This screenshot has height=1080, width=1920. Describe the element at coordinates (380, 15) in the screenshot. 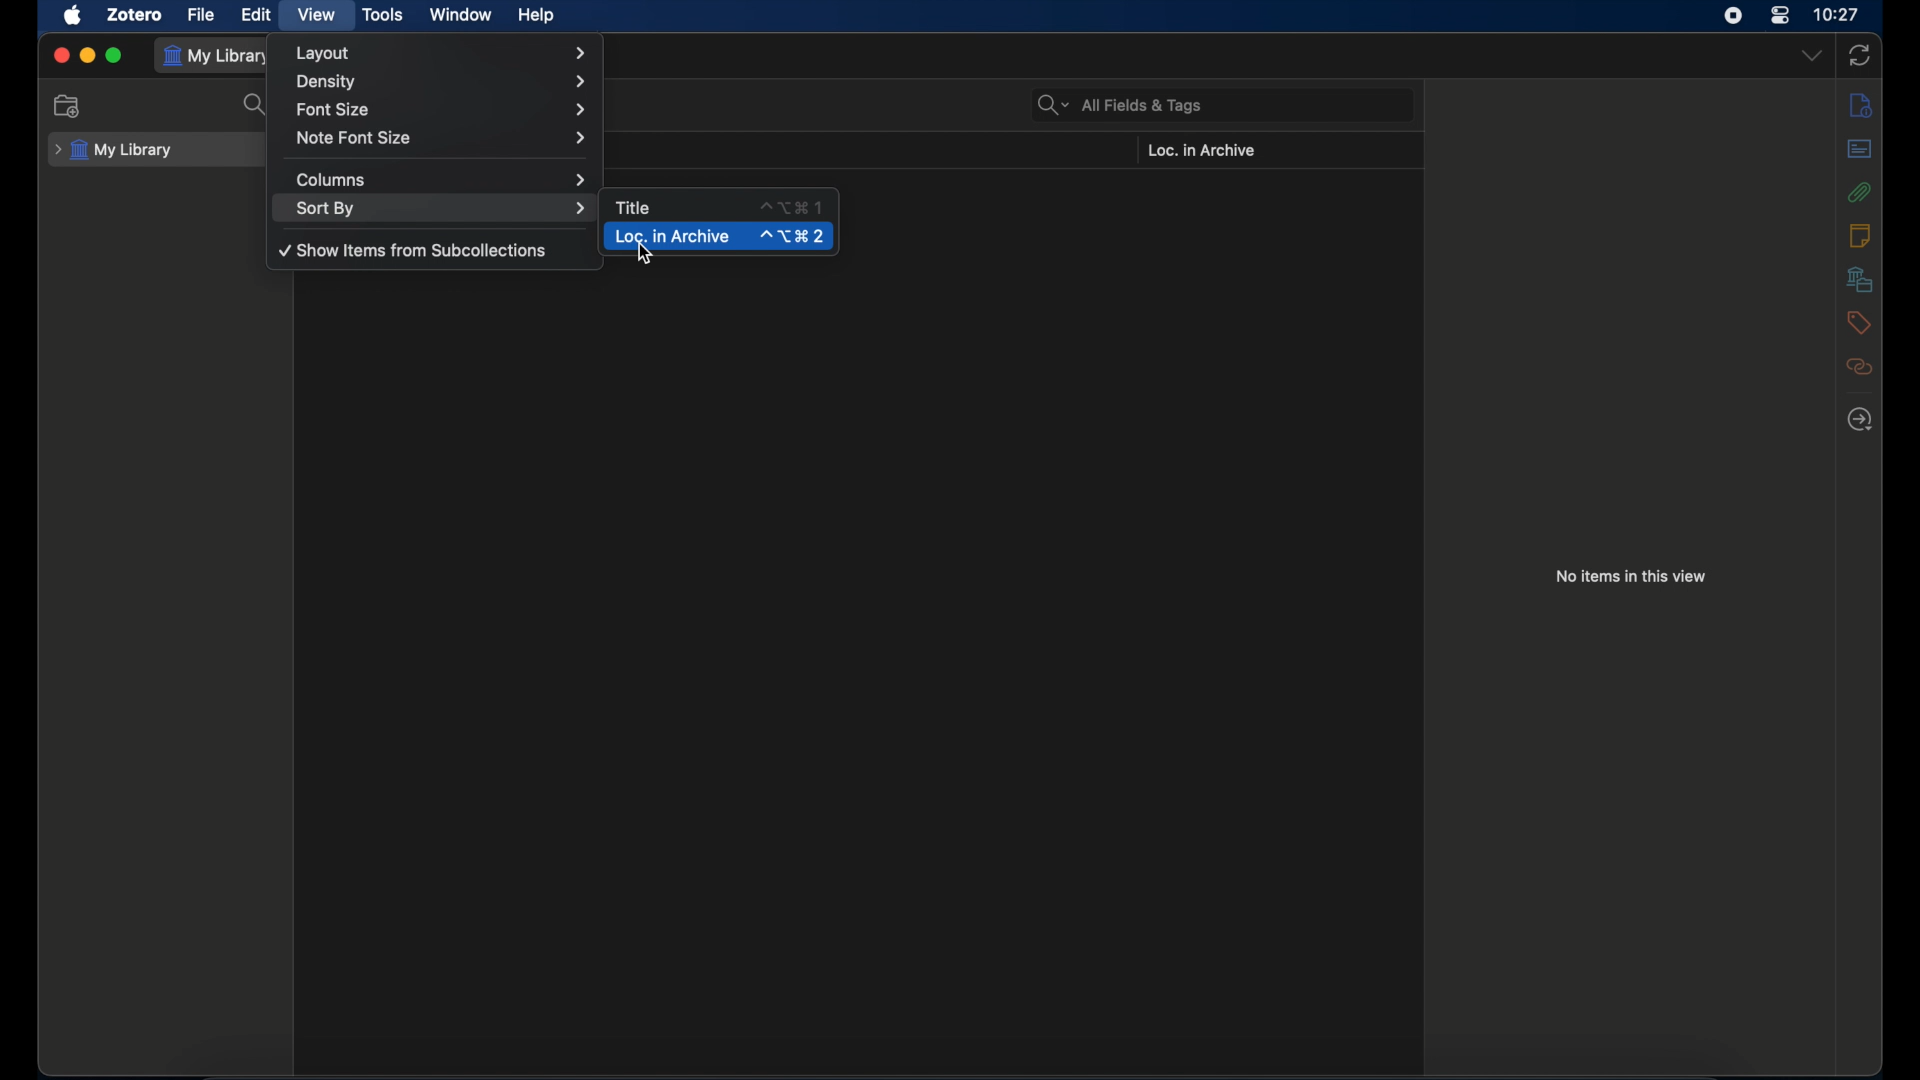

I see `tools` at that location.